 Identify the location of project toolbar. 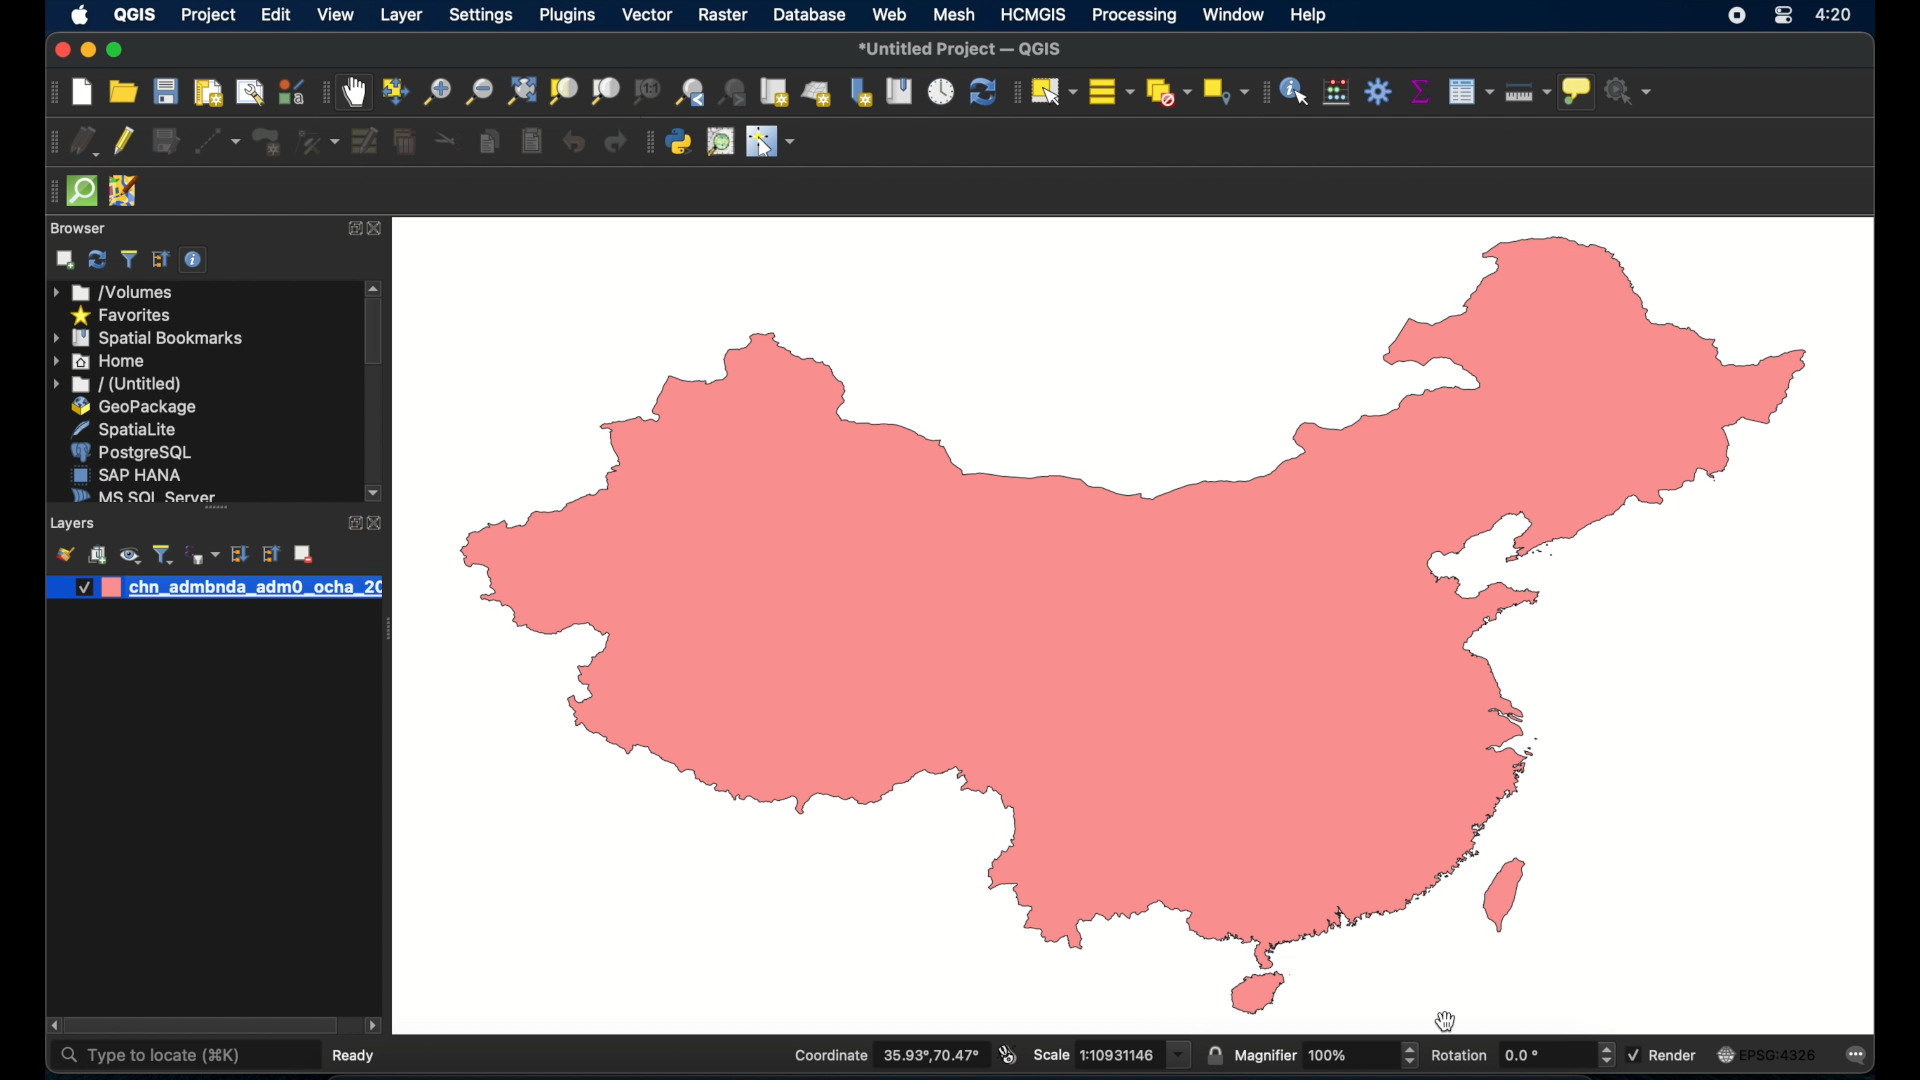
(51, 92).